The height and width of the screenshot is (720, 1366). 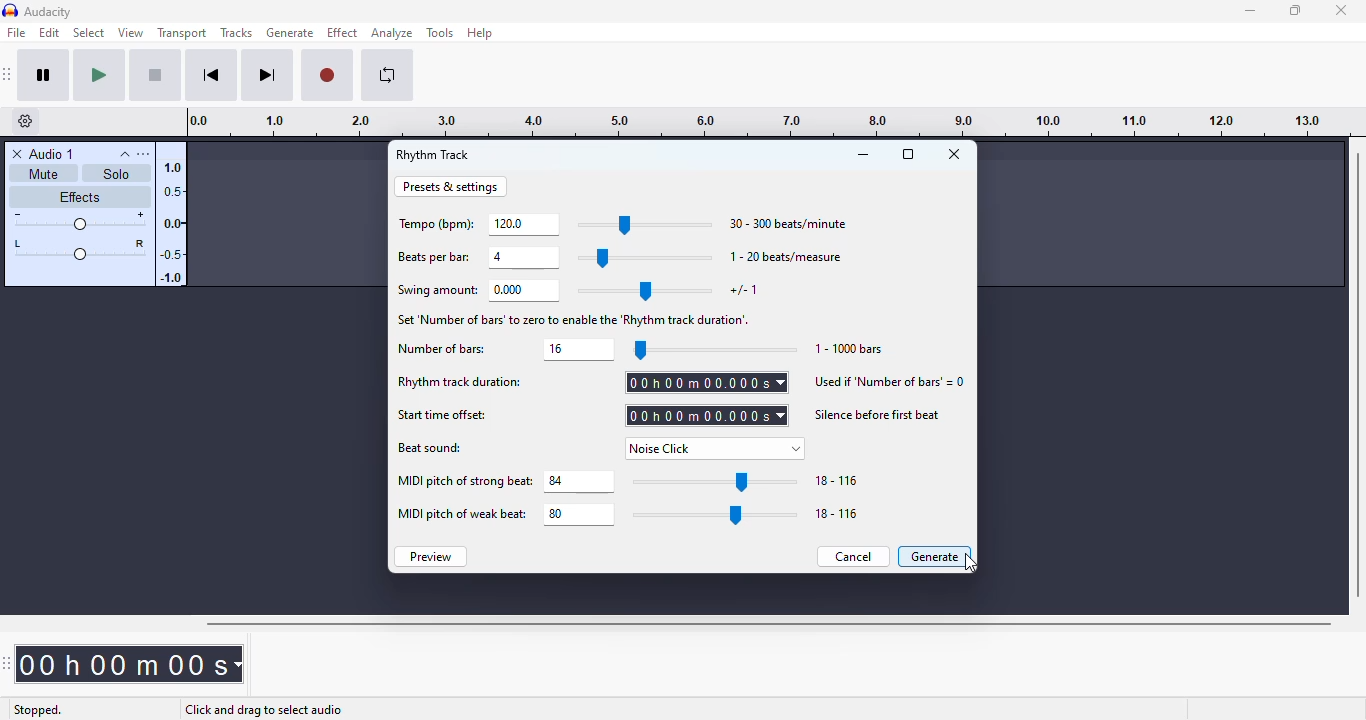 What do you see at coordinates (392, 33) in the screenshot?
I see `analyze` at bounding box center [392, 33].